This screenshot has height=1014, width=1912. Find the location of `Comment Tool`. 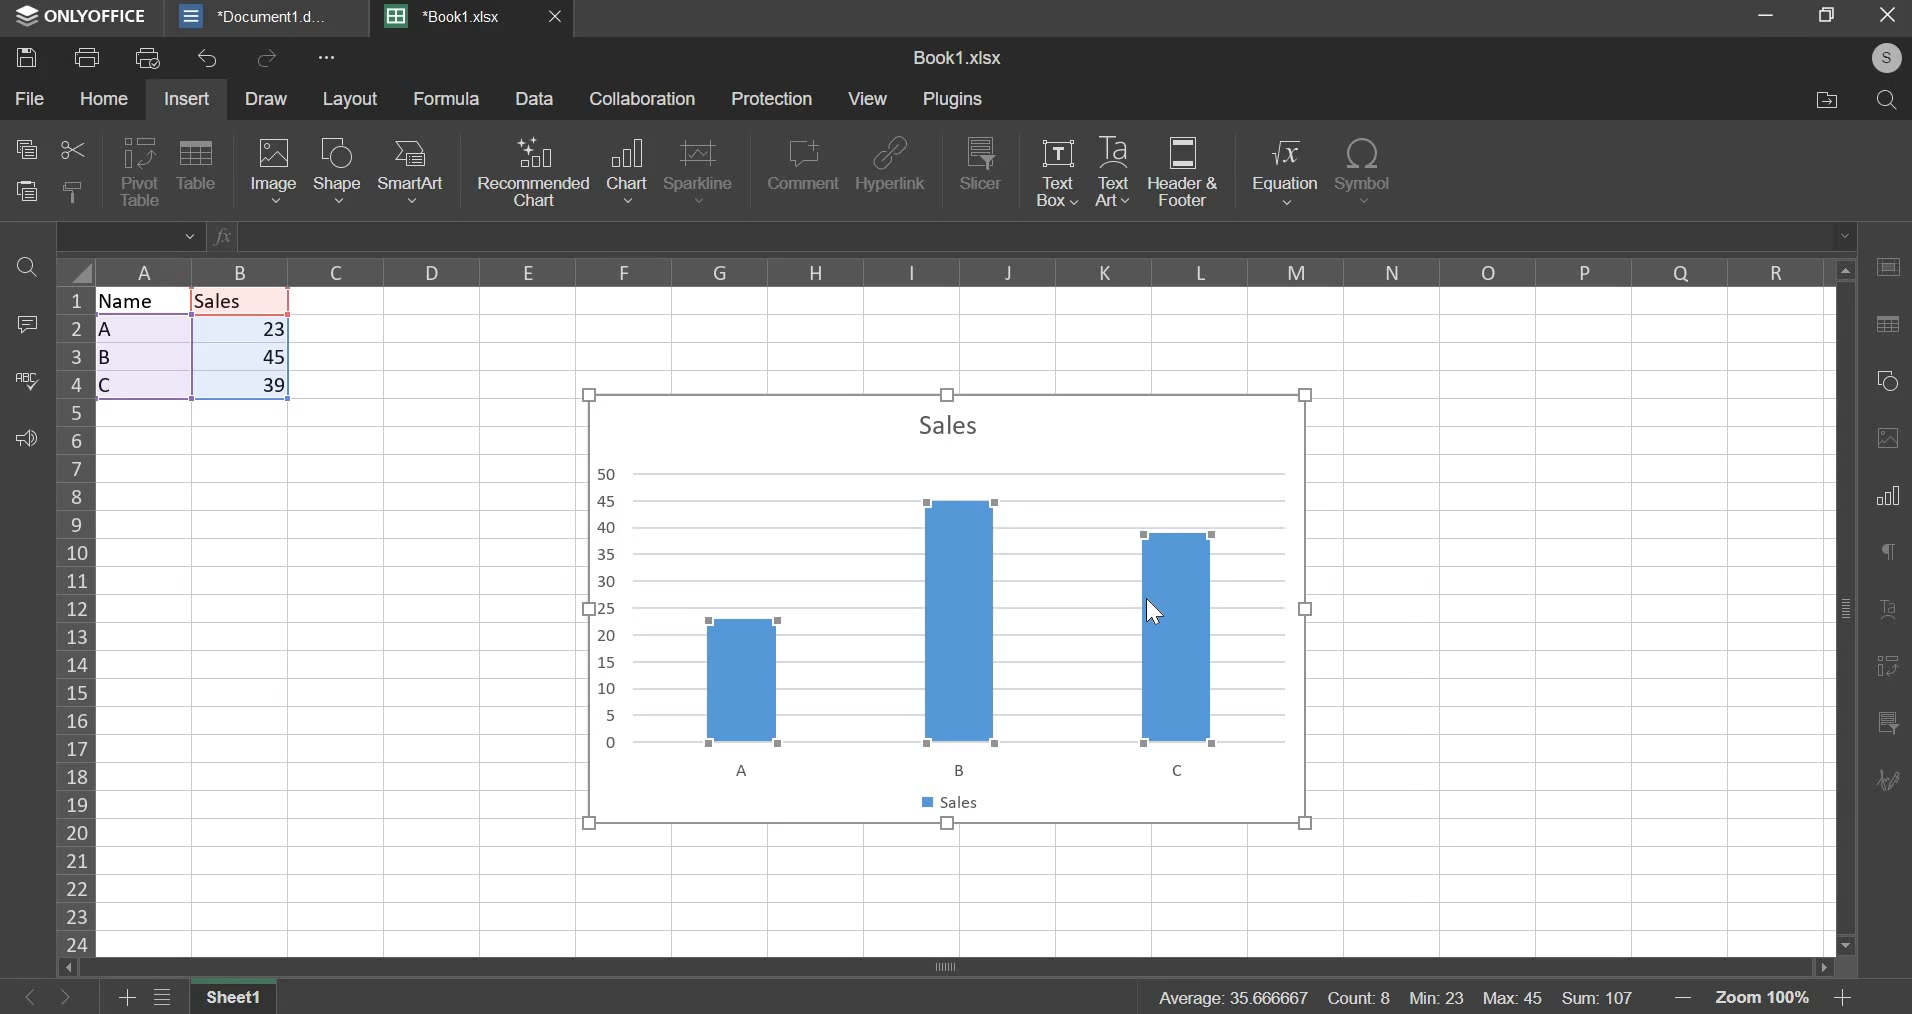

Comment Tool is located at coordinates (1887, 550).